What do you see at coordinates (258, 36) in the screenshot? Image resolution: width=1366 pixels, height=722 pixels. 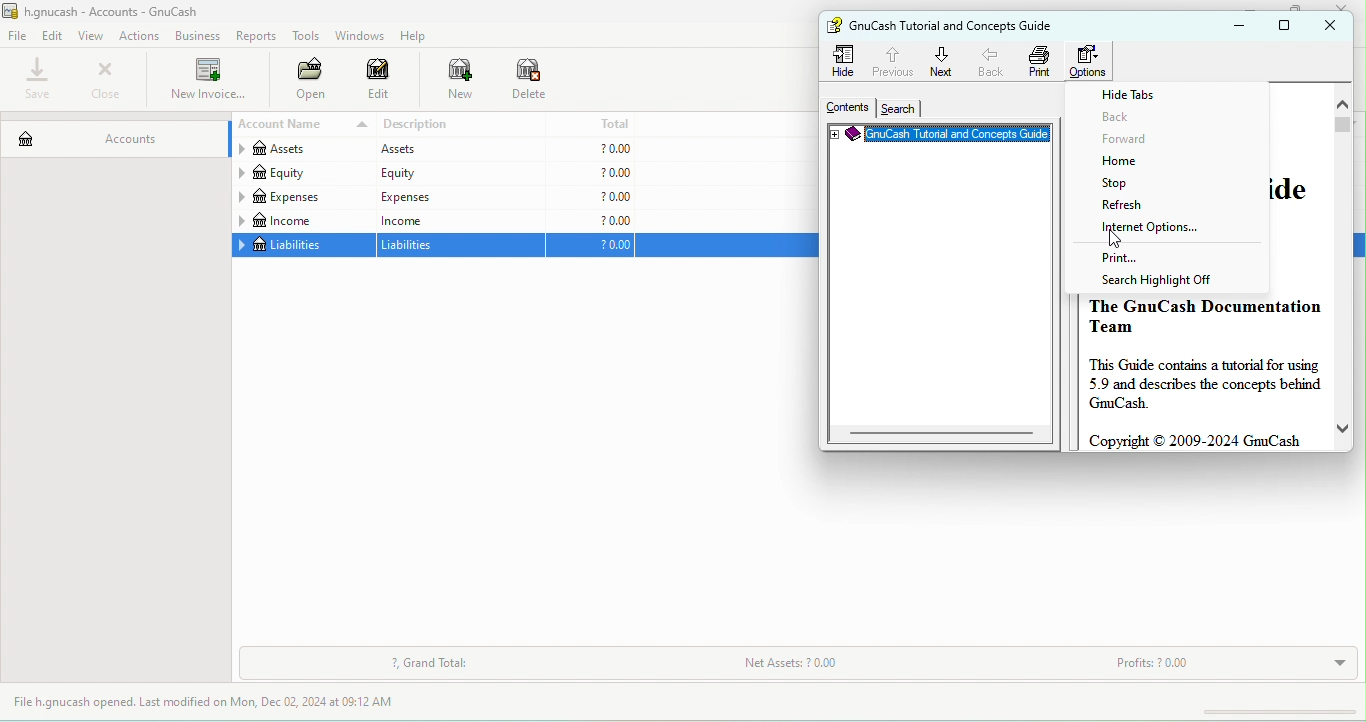 I see `reports` at bounding box center [258, 36].